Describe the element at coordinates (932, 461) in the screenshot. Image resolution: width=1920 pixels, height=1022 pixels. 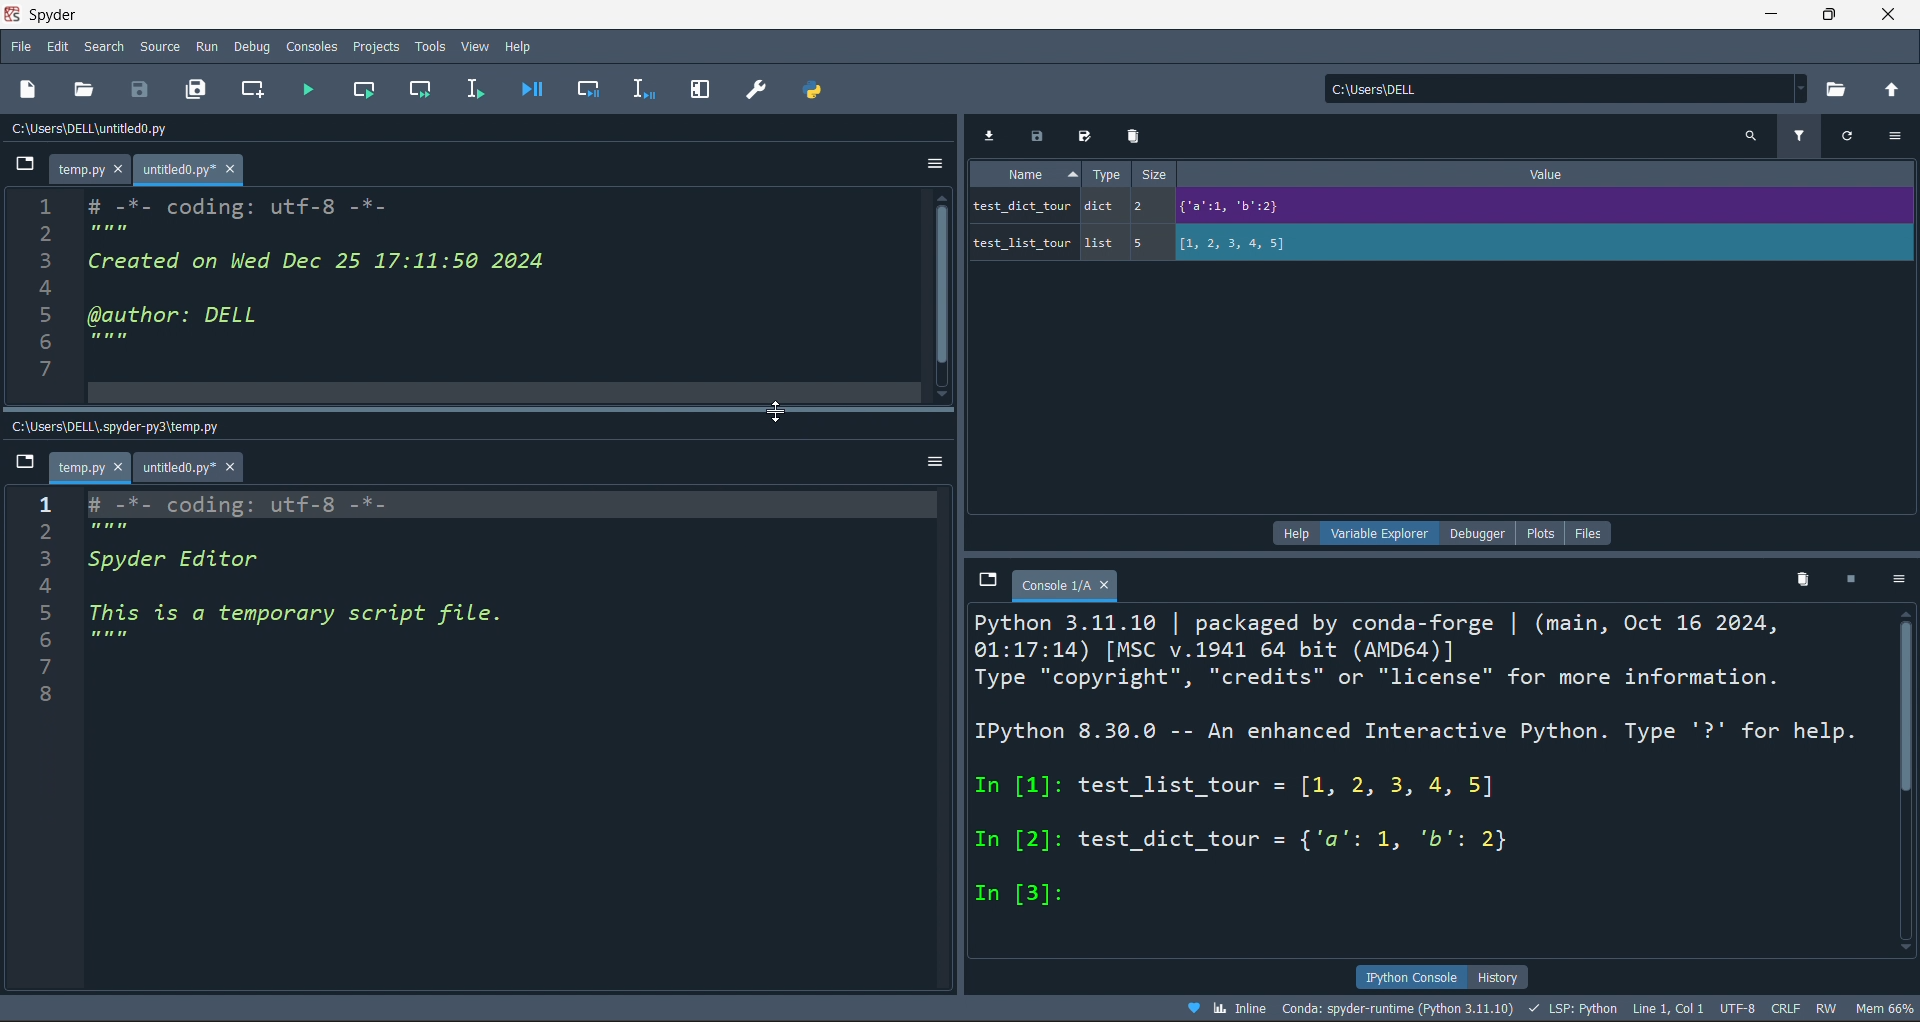
I see `options` at that location.